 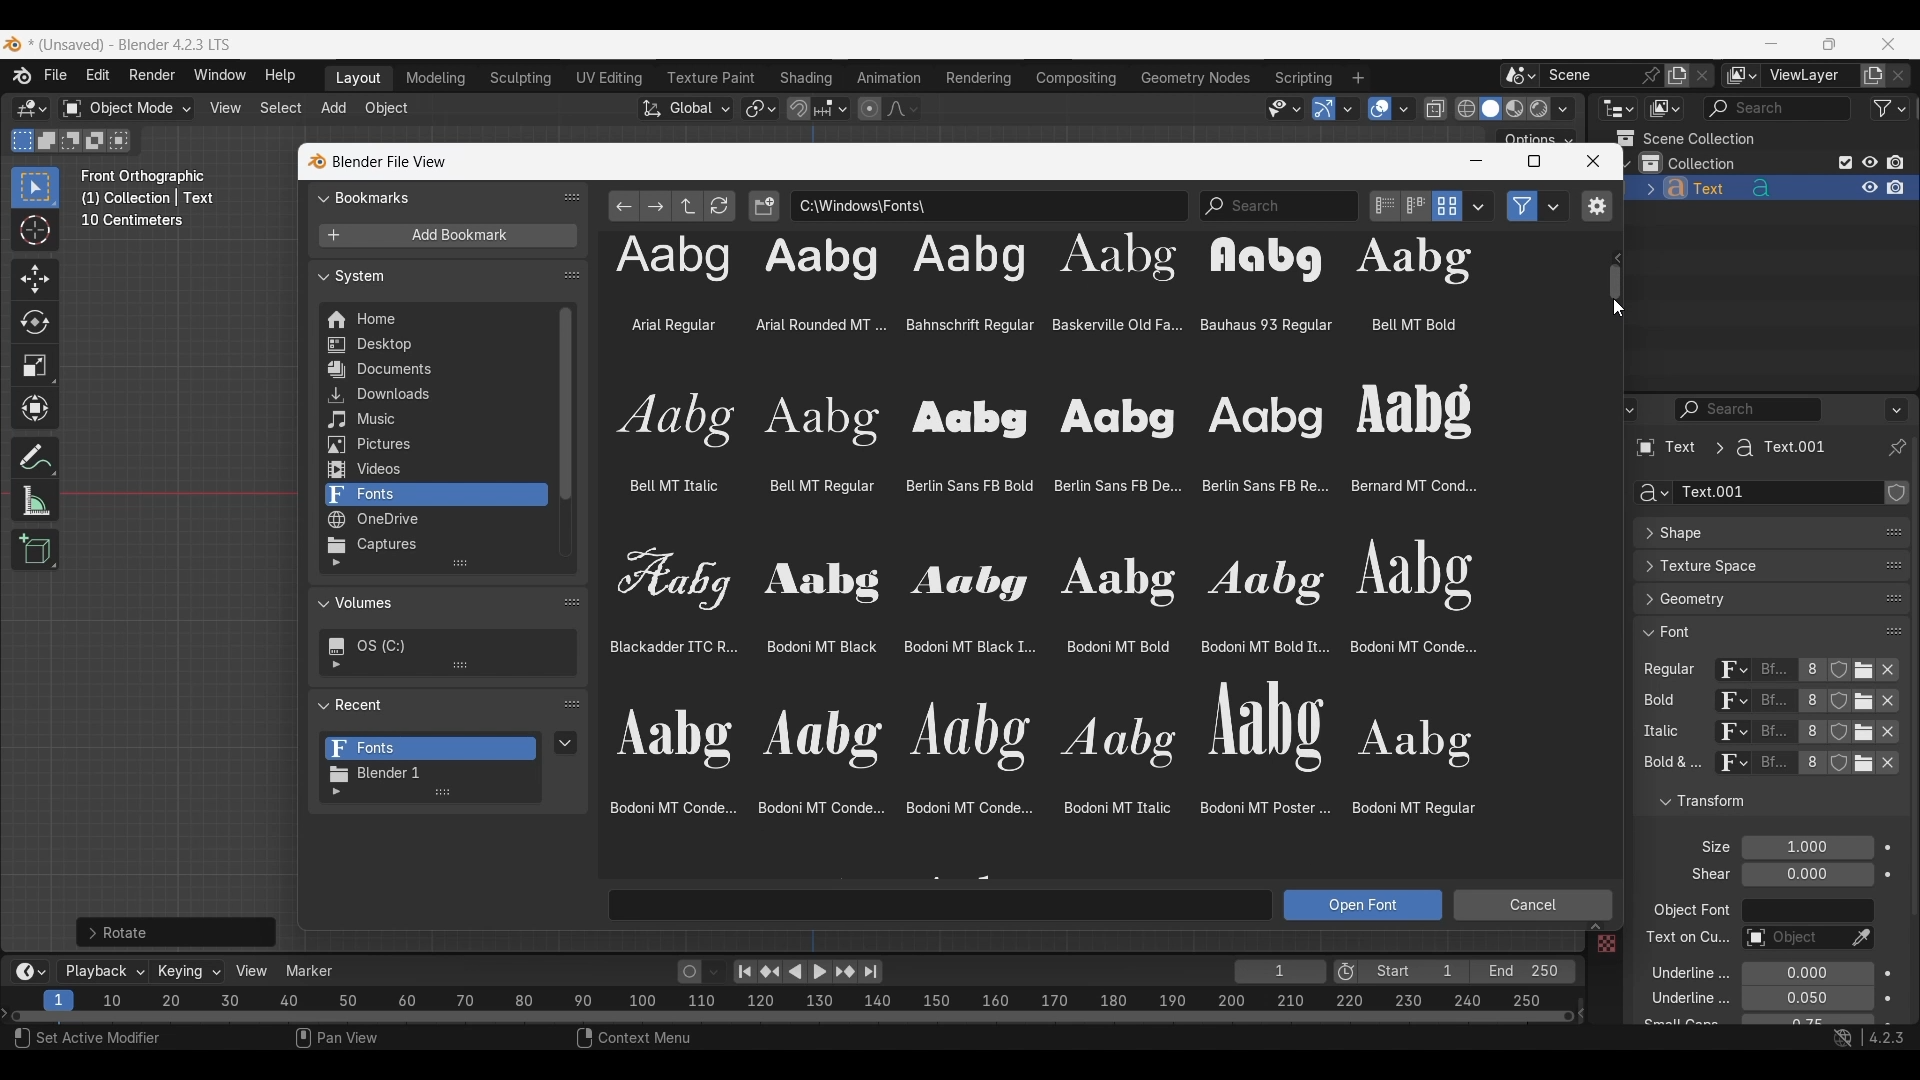 I want to click on Unlink respective attribute, so click(x=1894, y=672).